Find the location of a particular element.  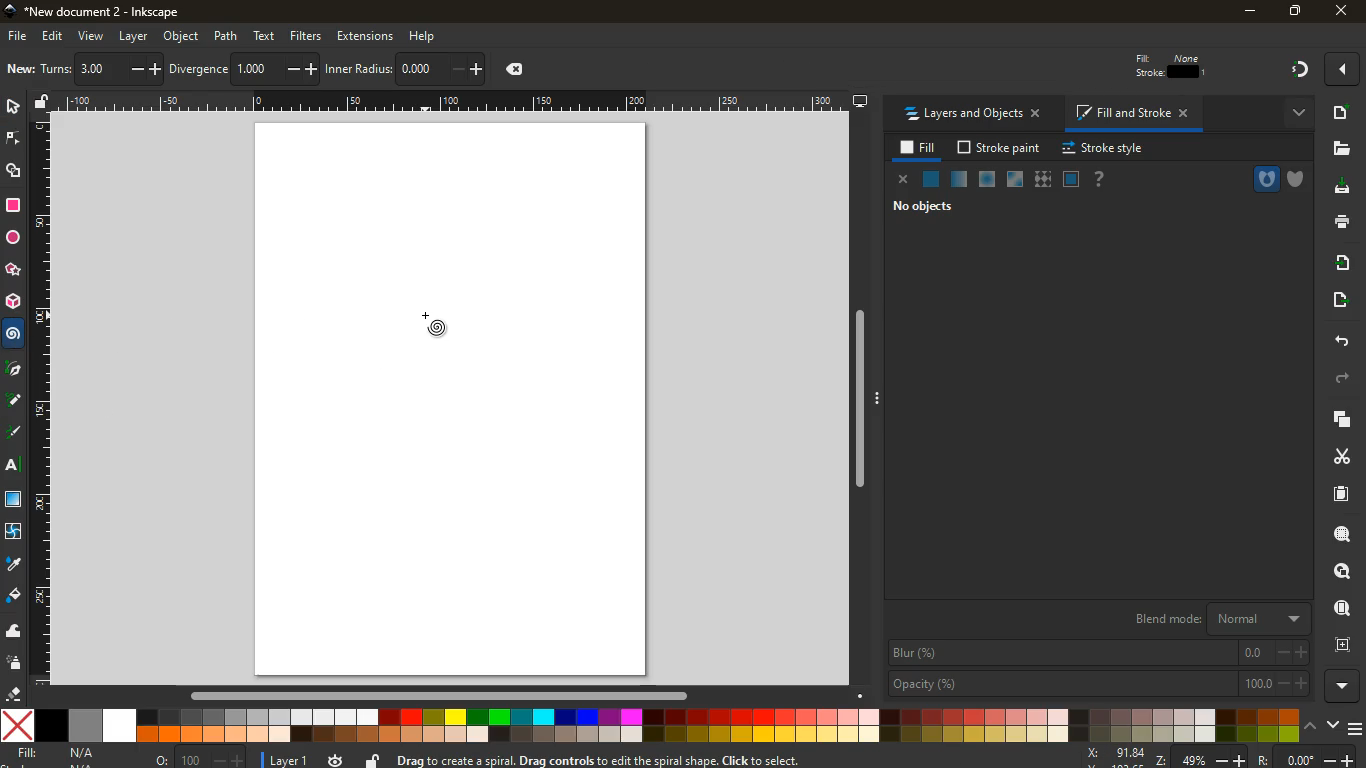

blend mode is located at coordinates (1211, 620).